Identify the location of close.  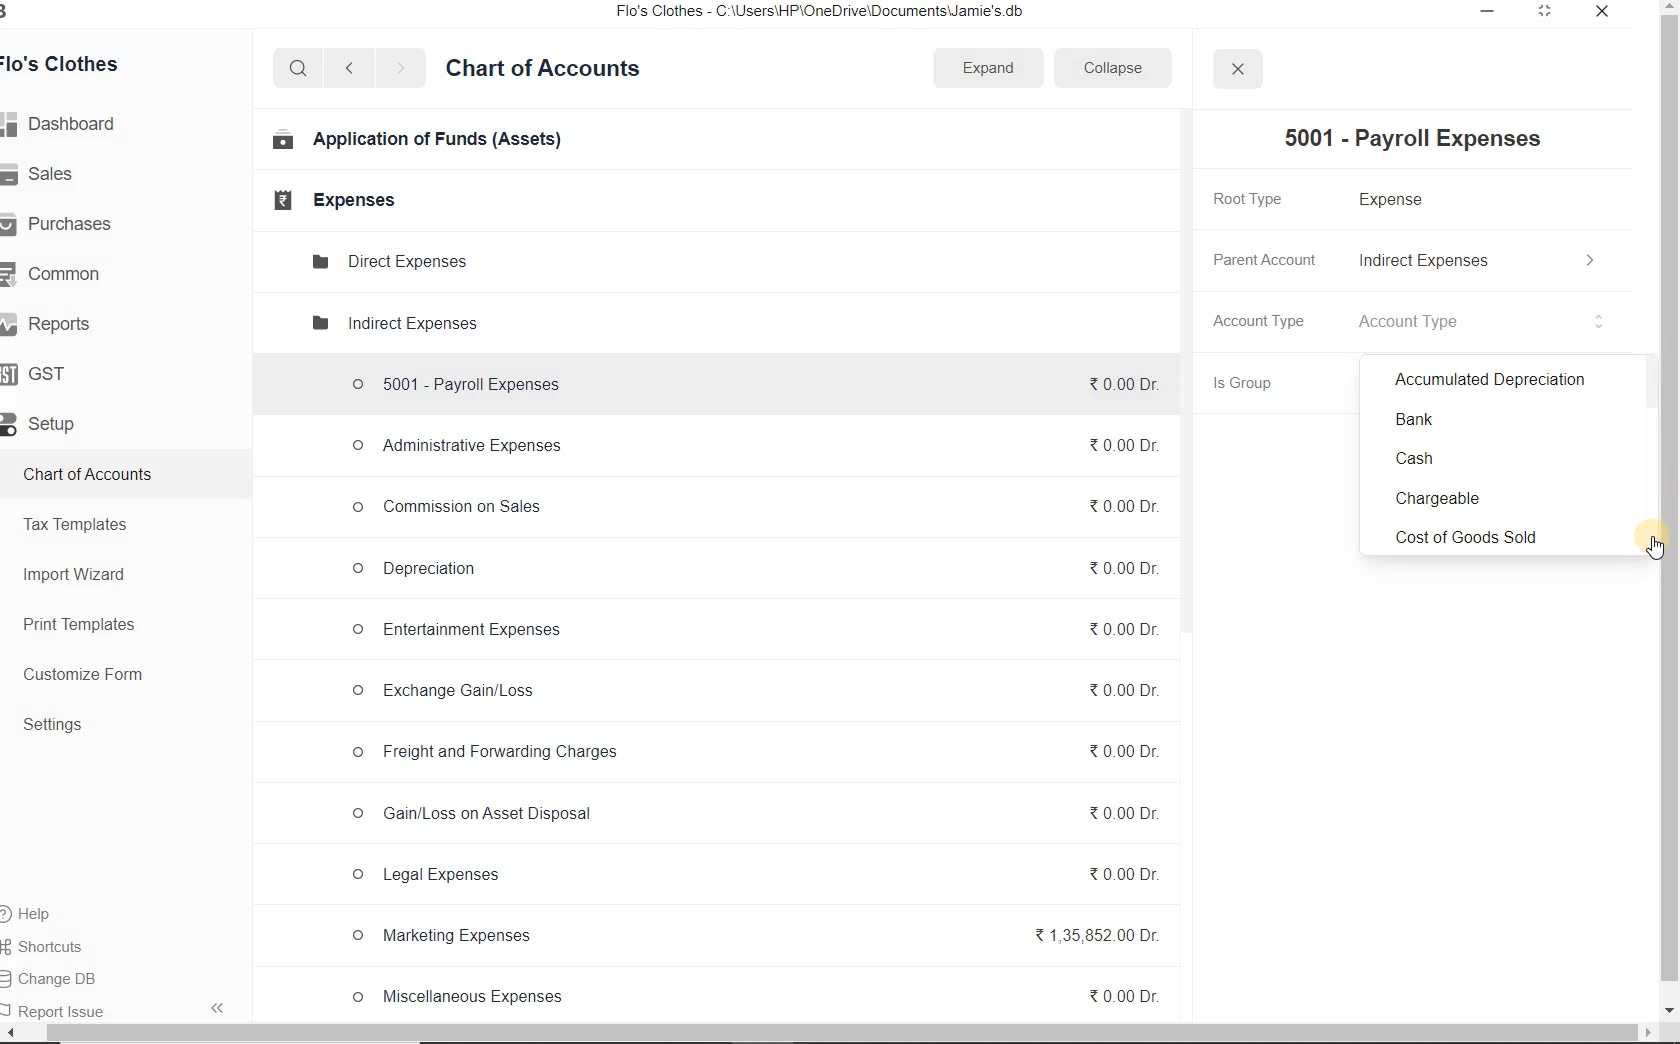
(1604, 12).